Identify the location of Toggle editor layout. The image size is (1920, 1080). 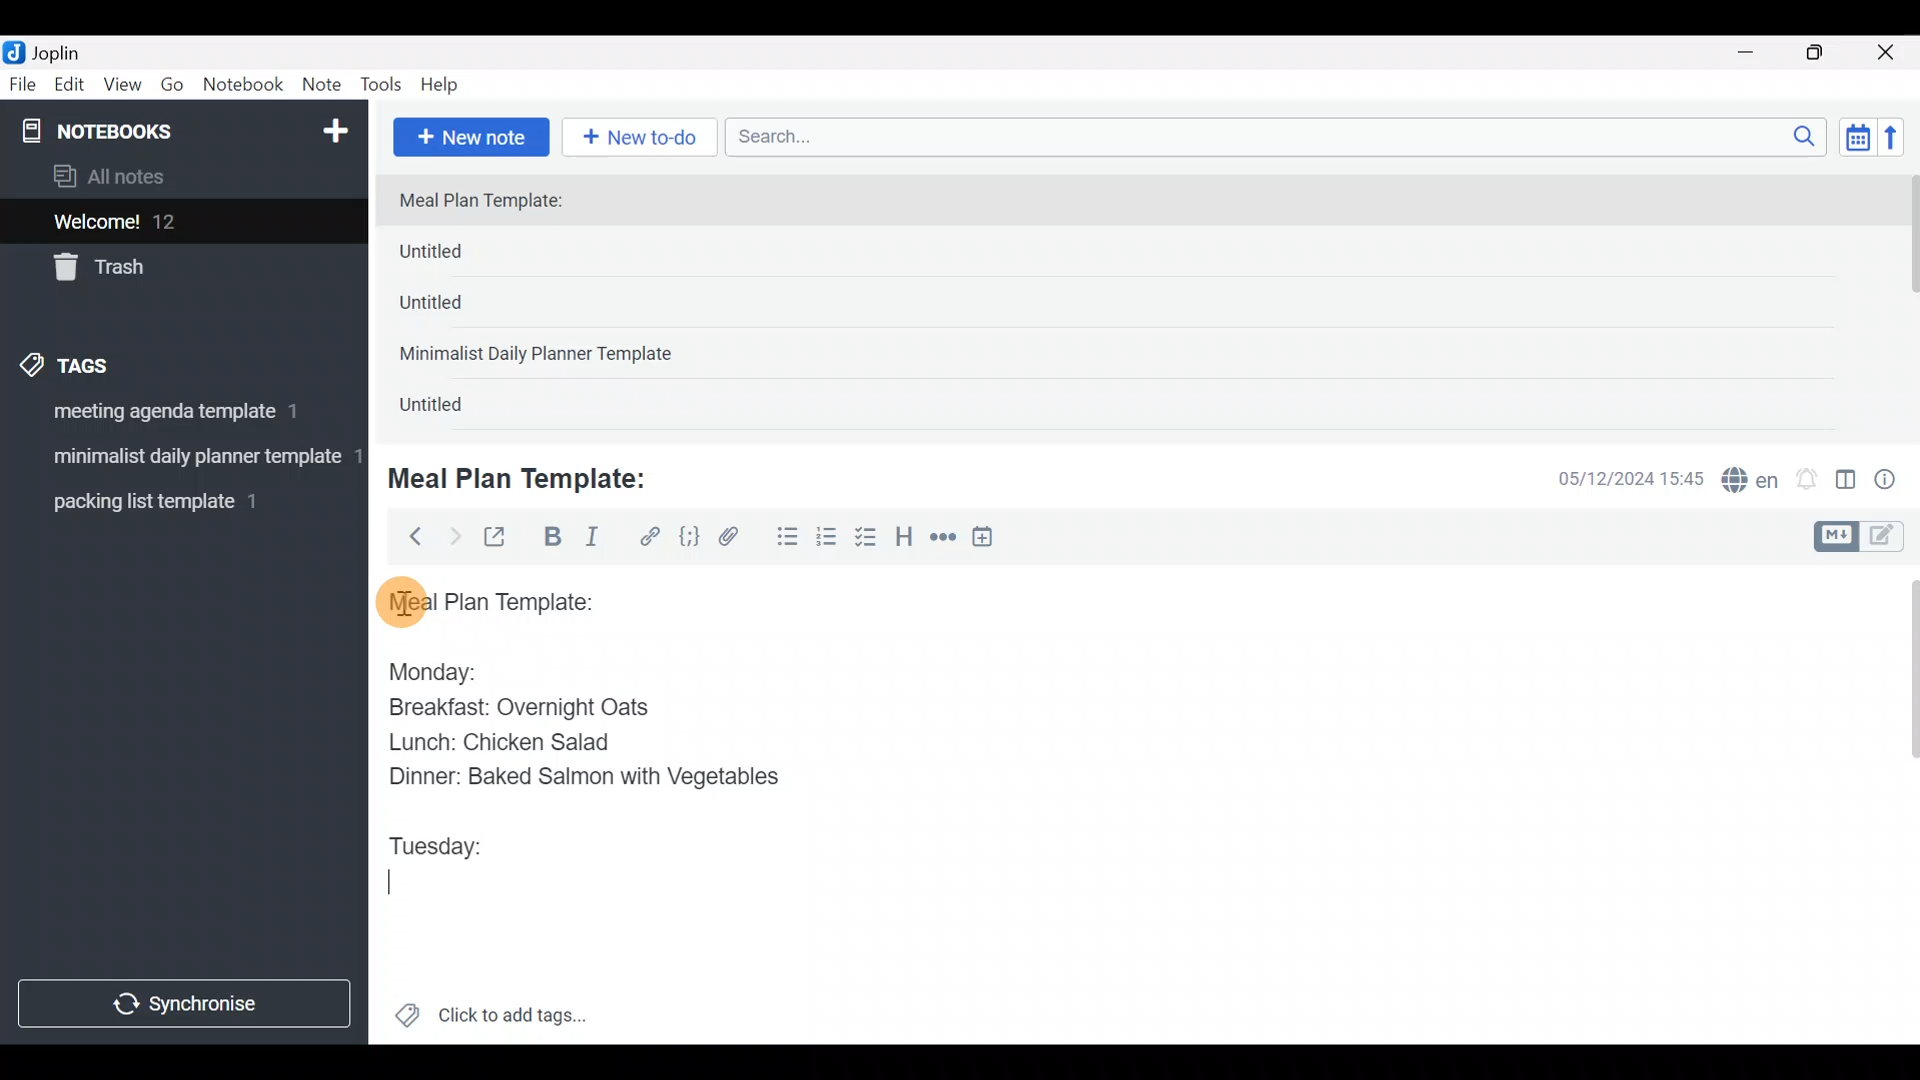
(1847, 482).